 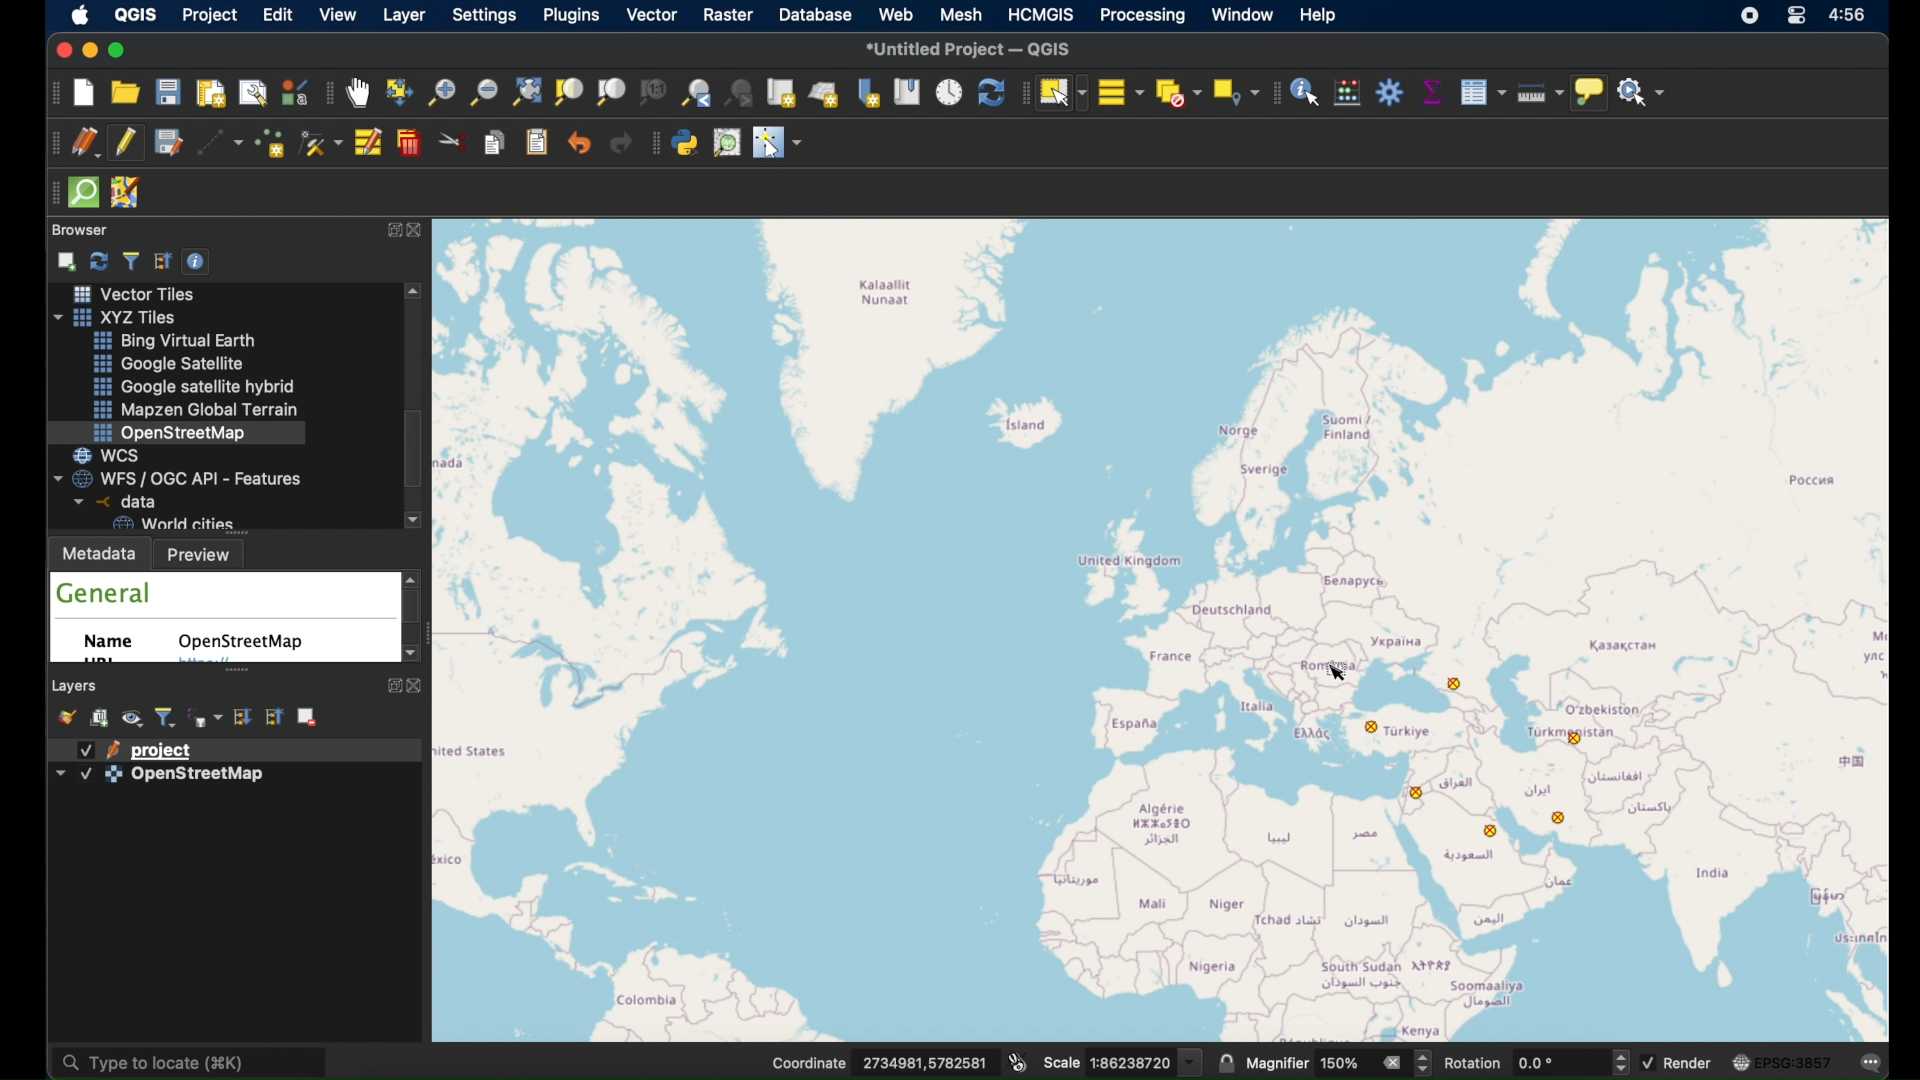 I want to click on filter legend by expression, so click(x=206, y=716).